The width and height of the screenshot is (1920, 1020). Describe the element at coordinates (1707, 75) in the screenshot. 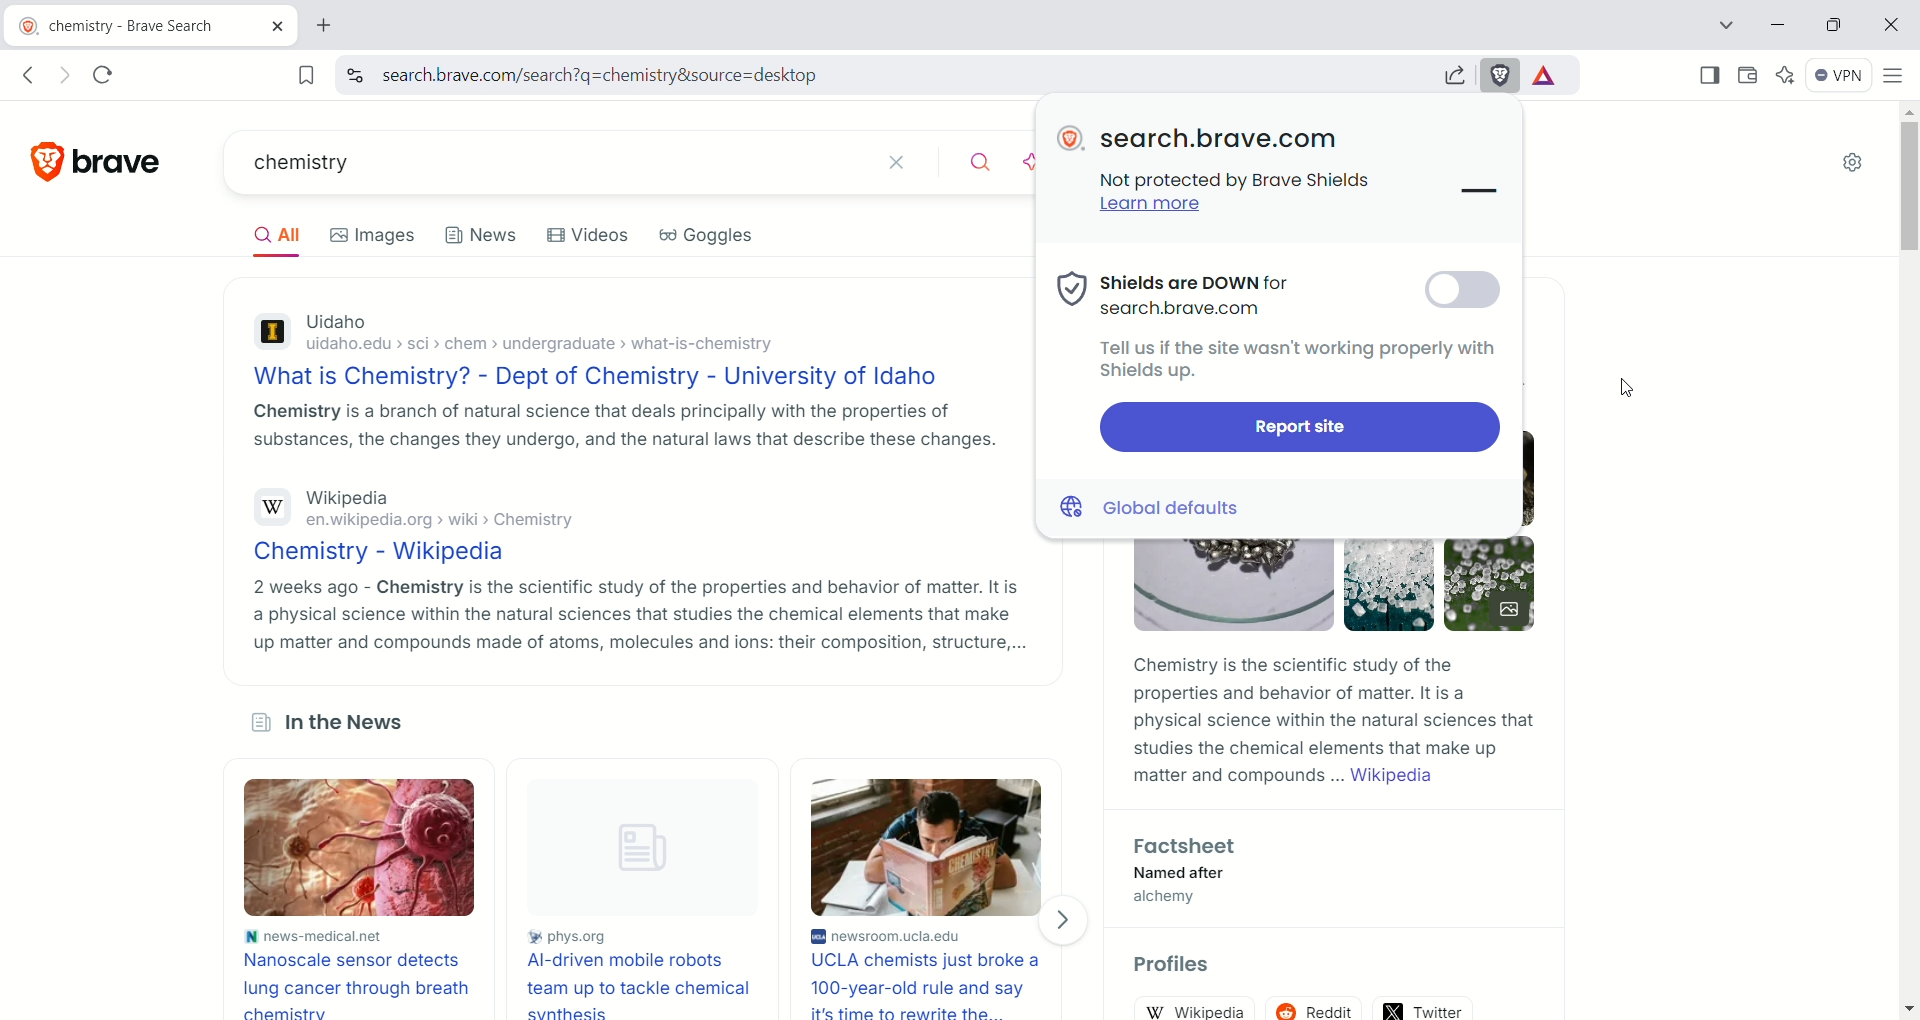

I see `show sidebar` at that location.